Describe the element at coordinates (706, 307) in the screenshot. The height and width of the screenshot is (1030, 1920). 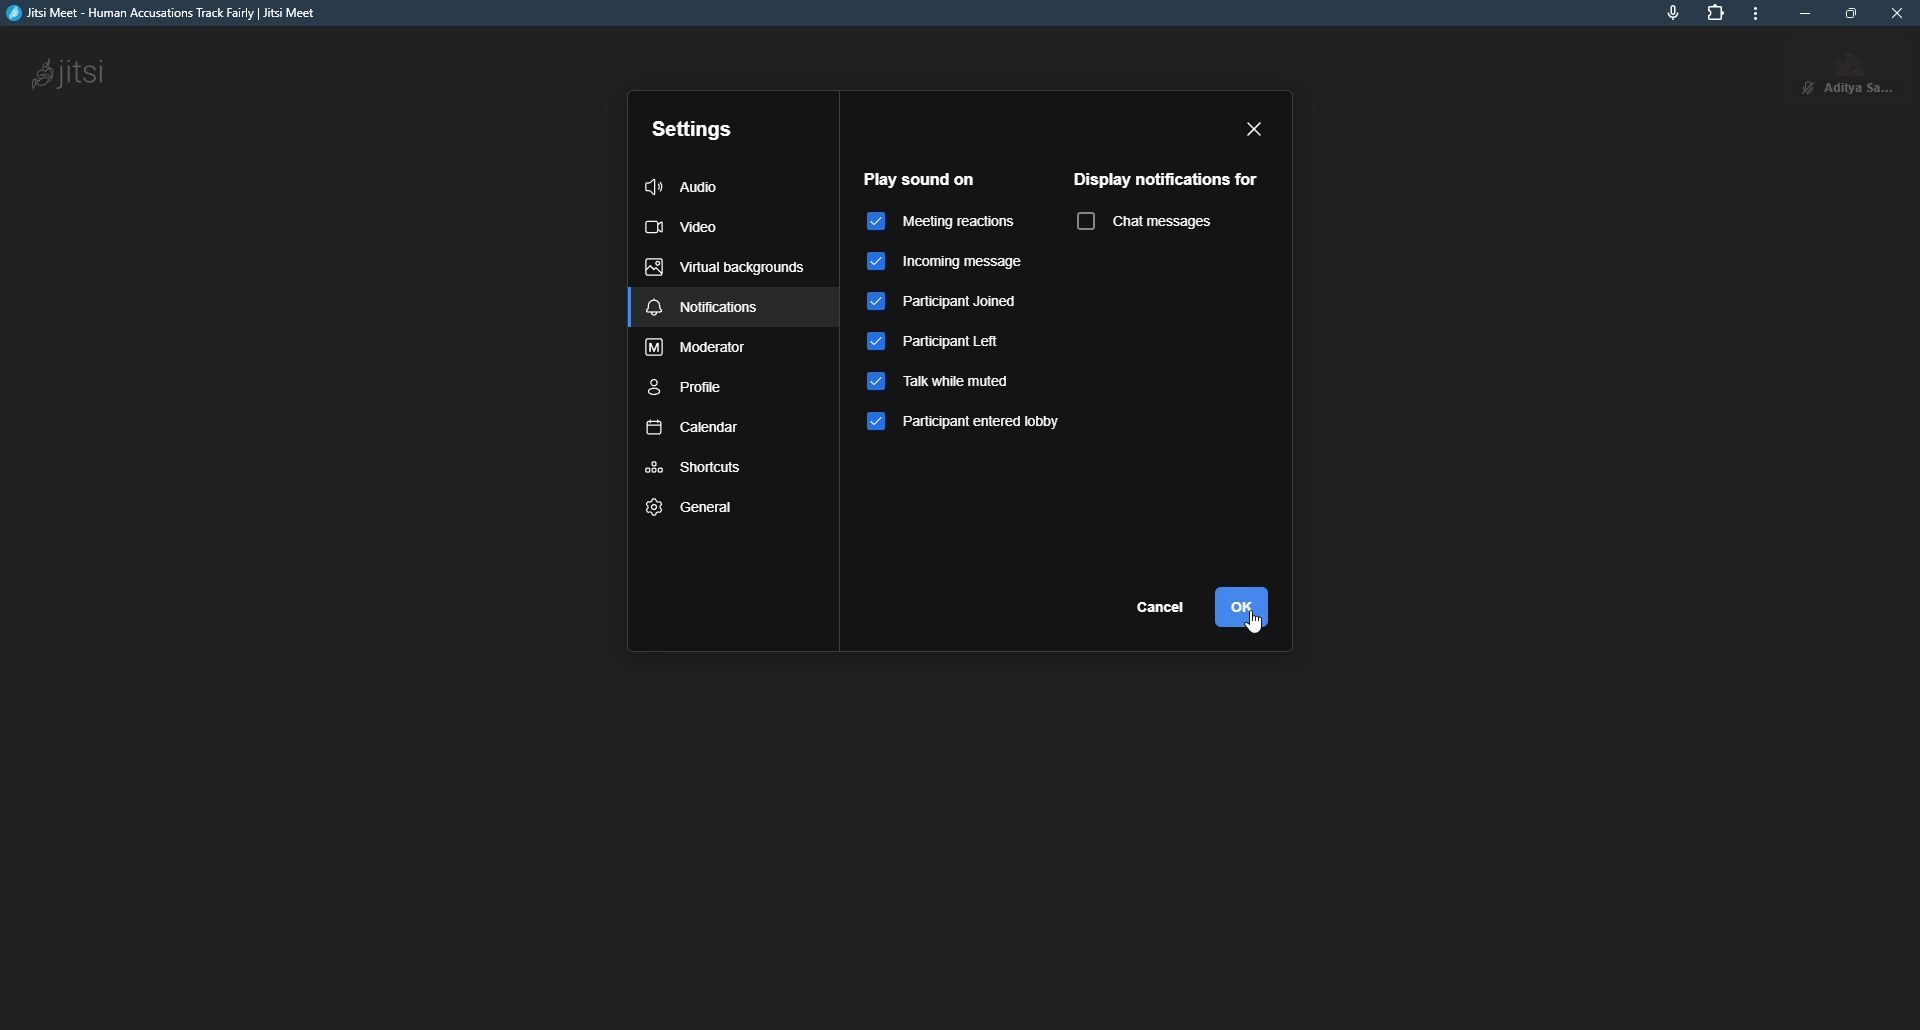
I see `notifications` at that location.